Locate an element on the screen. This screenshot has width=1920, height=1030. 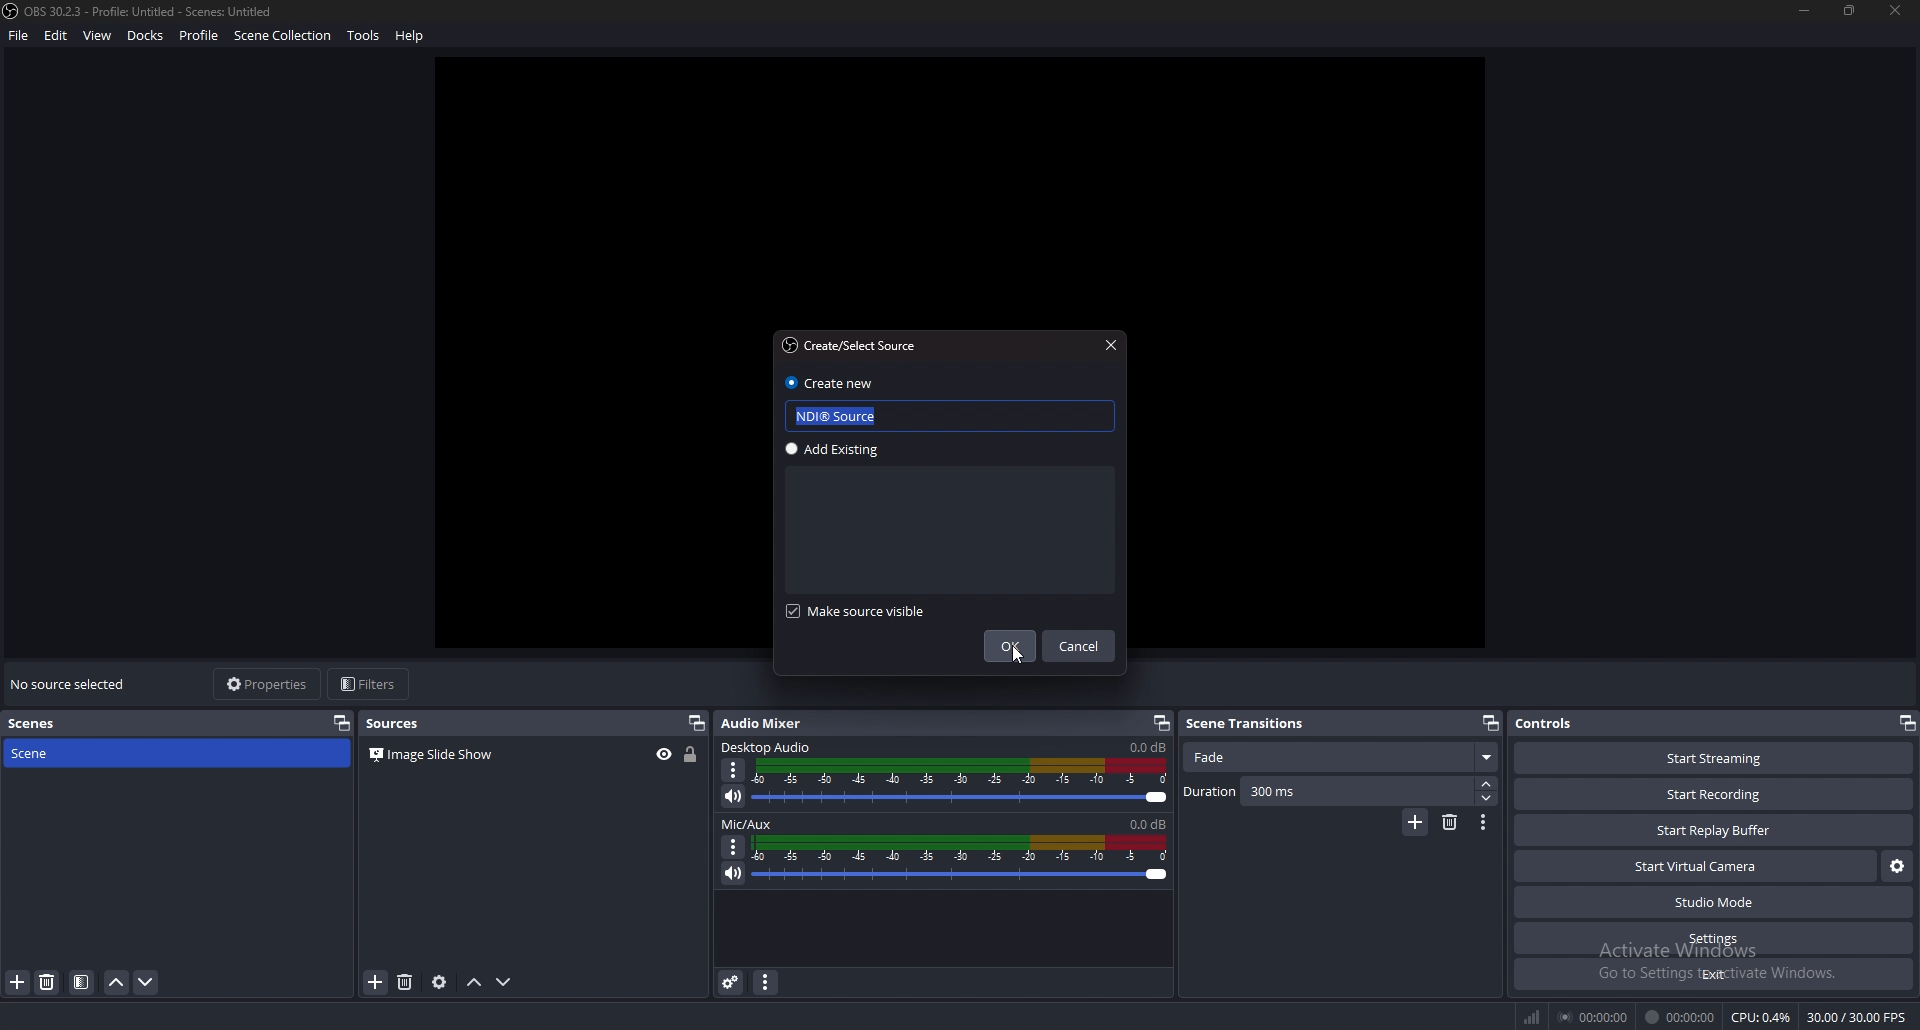
volume level is located at coordinates (1146, 747).